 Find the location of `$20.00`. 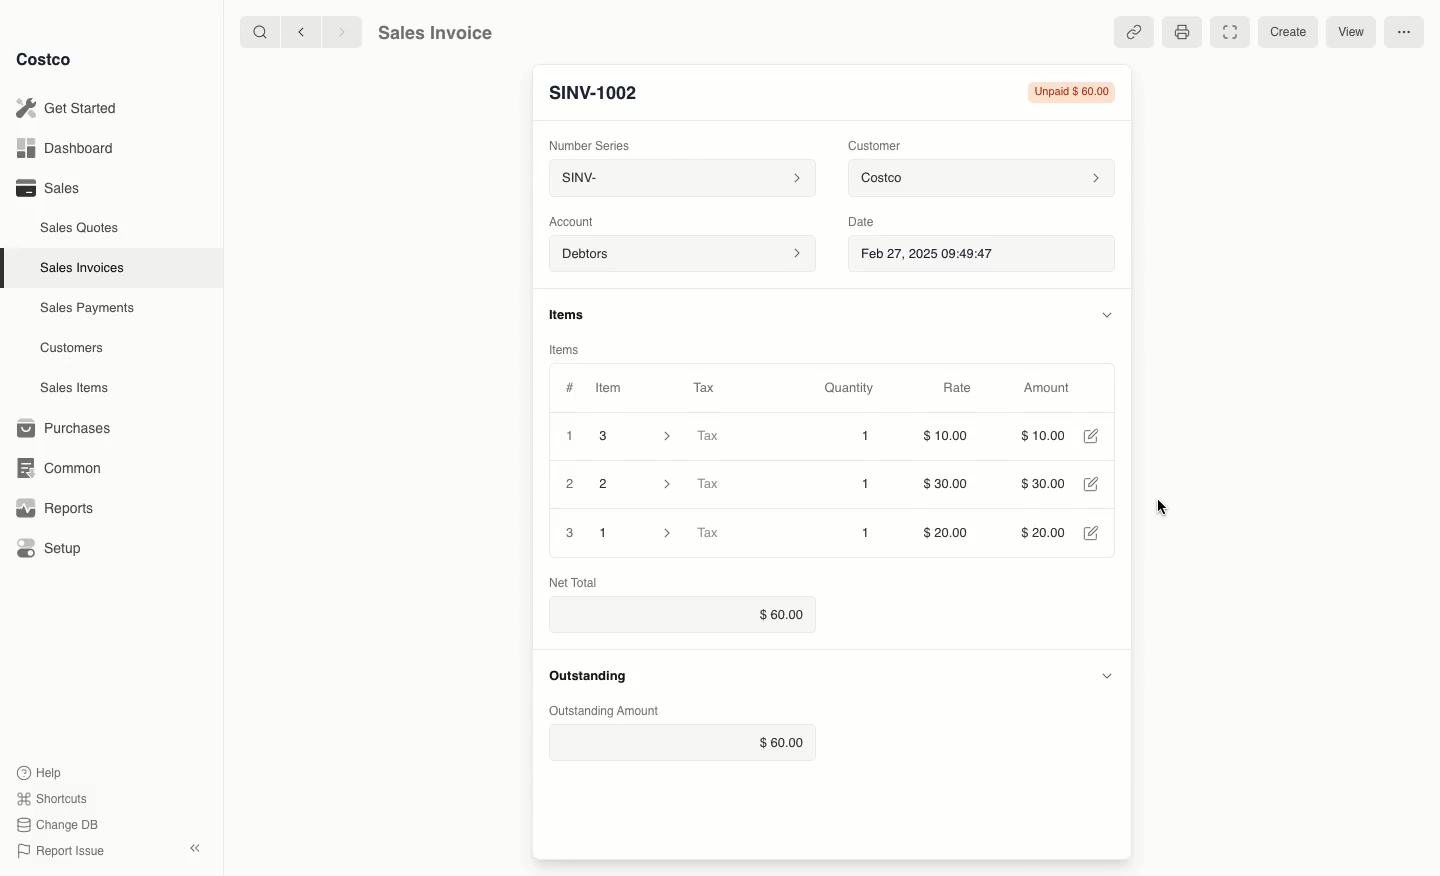

$20.00 is located at coordinates (941, 533).